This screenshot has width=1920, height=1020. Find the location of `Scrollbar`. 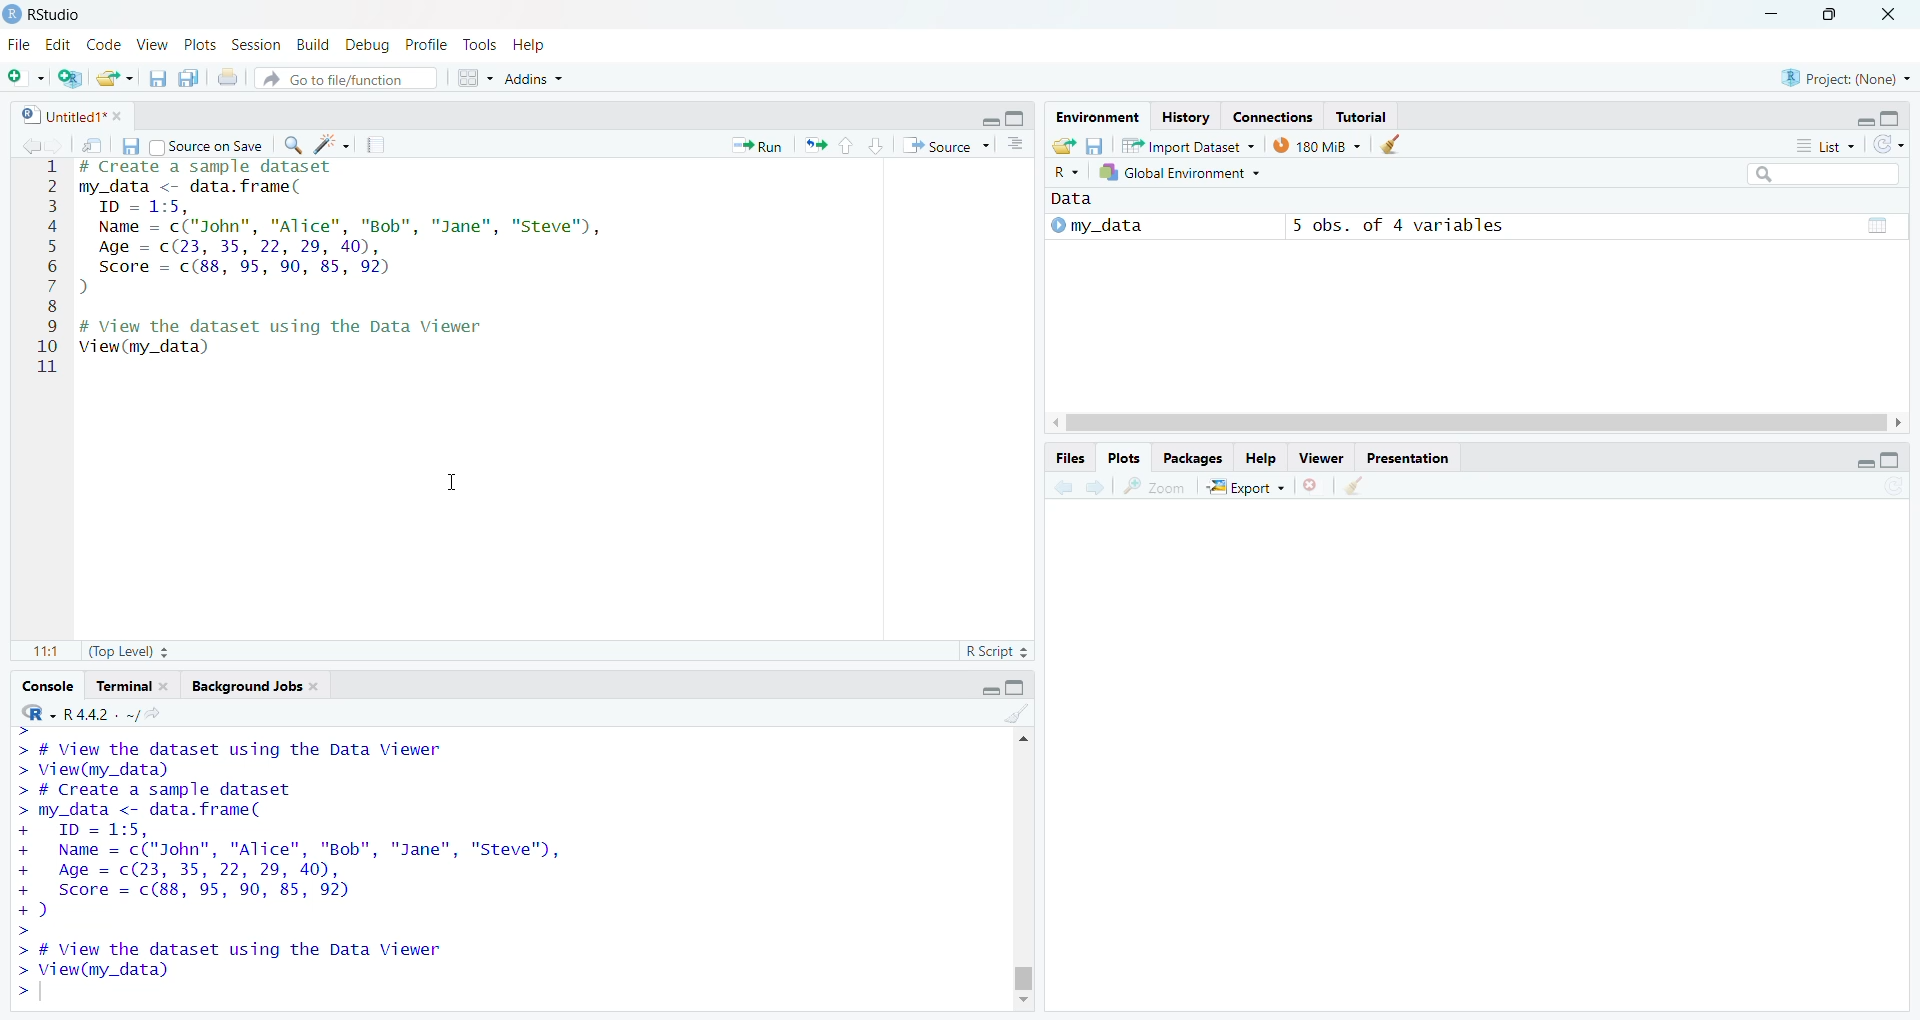

Scrollbar is located at coordinates (1022, 876).